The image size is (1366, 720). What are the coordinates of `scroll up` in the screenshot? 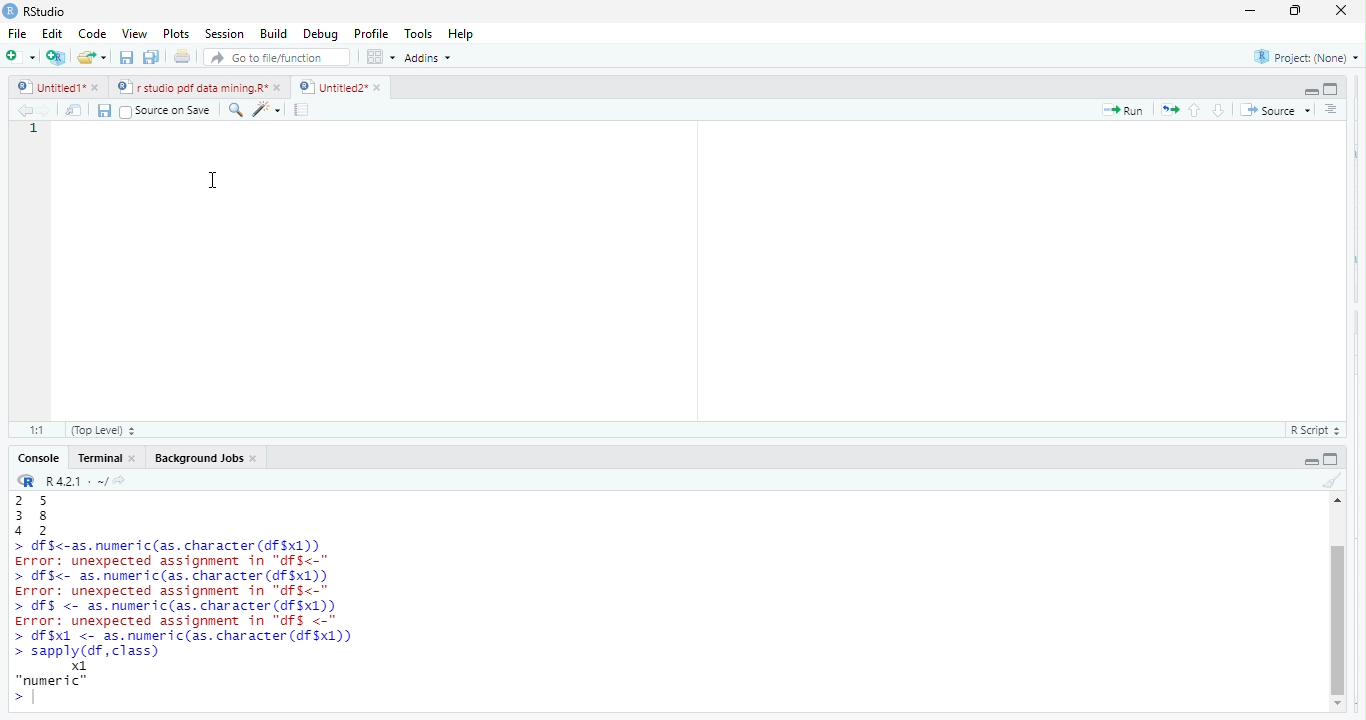 It's located at (1339, 500).